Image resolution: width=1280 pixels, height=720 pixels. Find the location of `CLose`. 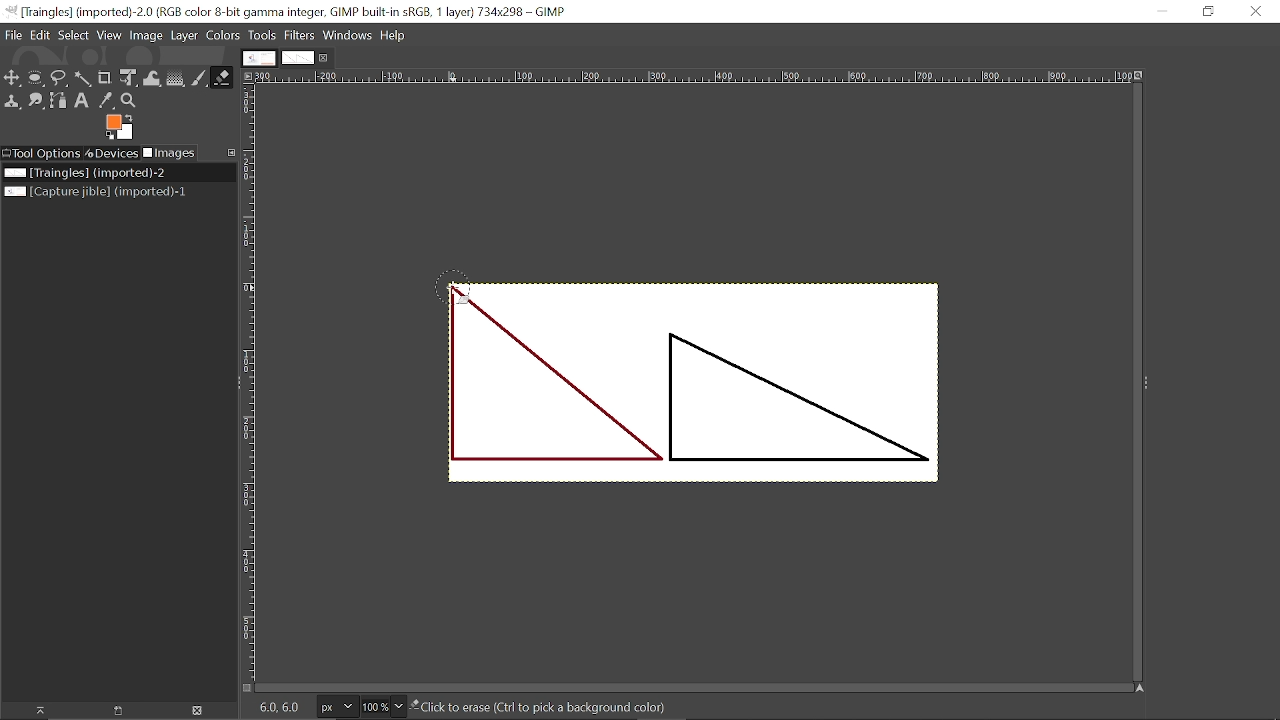

CLose is located at coordinates (1257, 13).